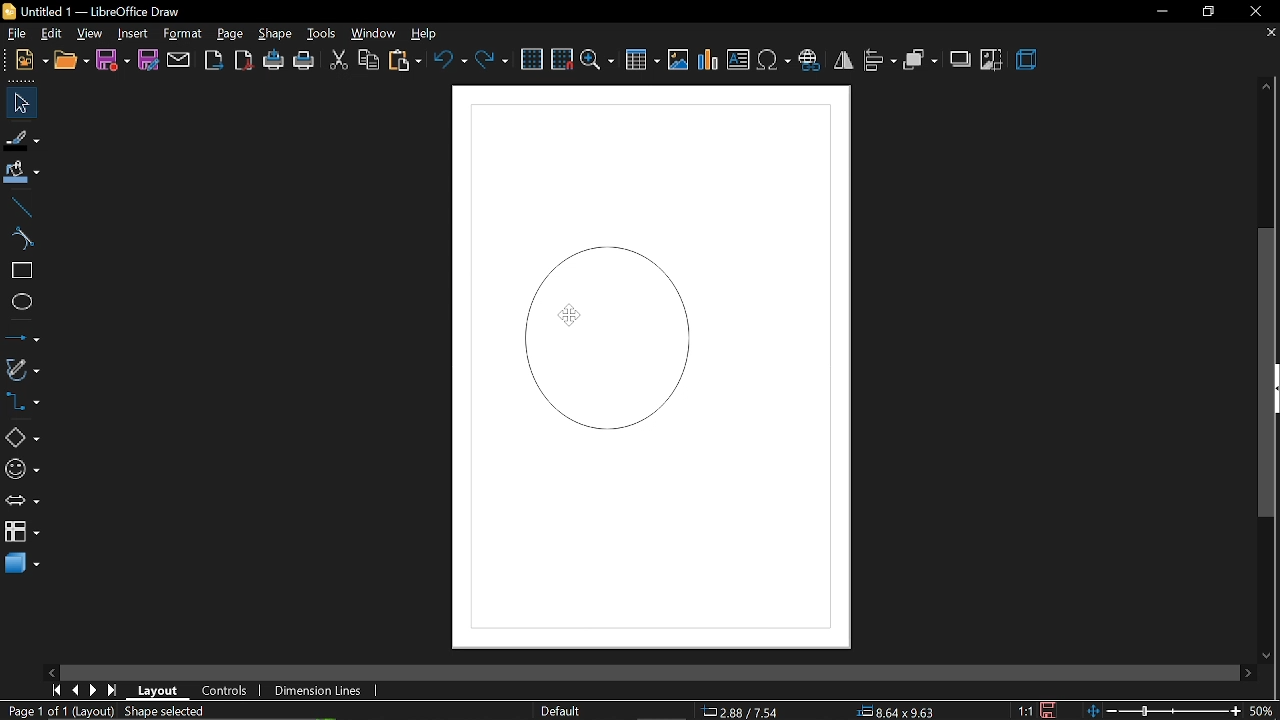 Image resolution: width=1280 pixels, height=720 pixels. I want to click on insert chart, so click(706, 60).